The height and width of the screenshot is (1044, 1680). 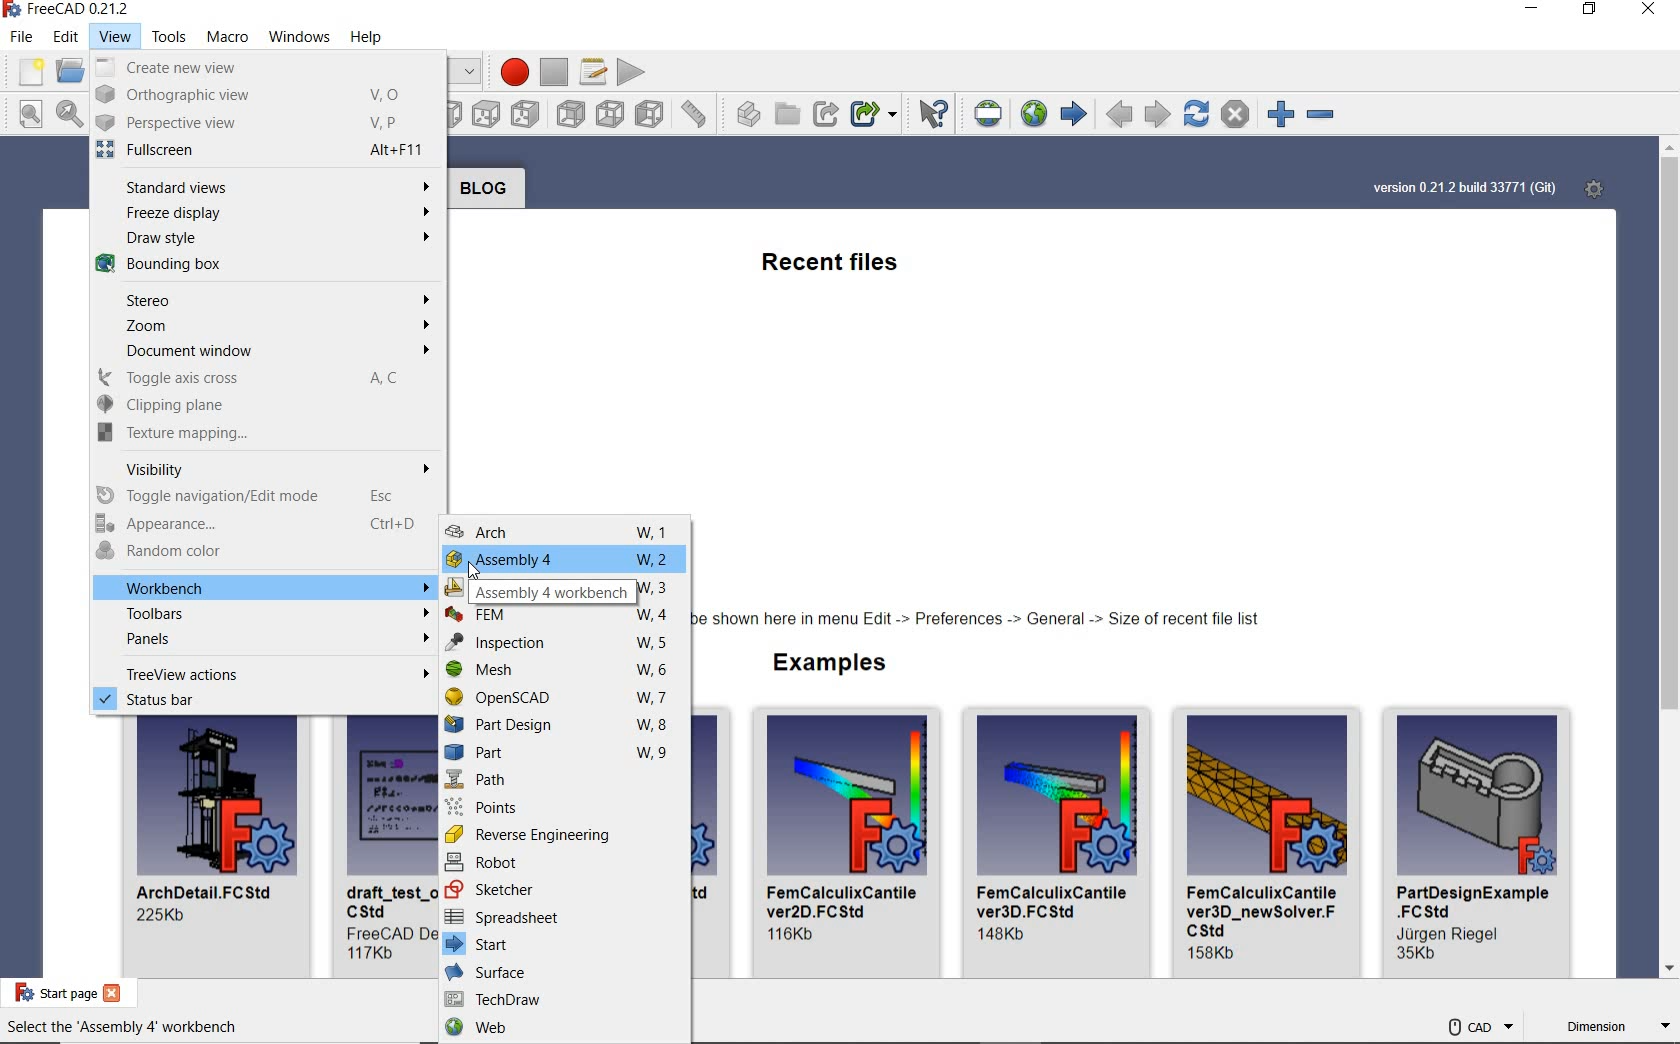 What do you see at coordinates (561, 645) in the screenshot?
I see `inspection` at bounding box center [561, 645].